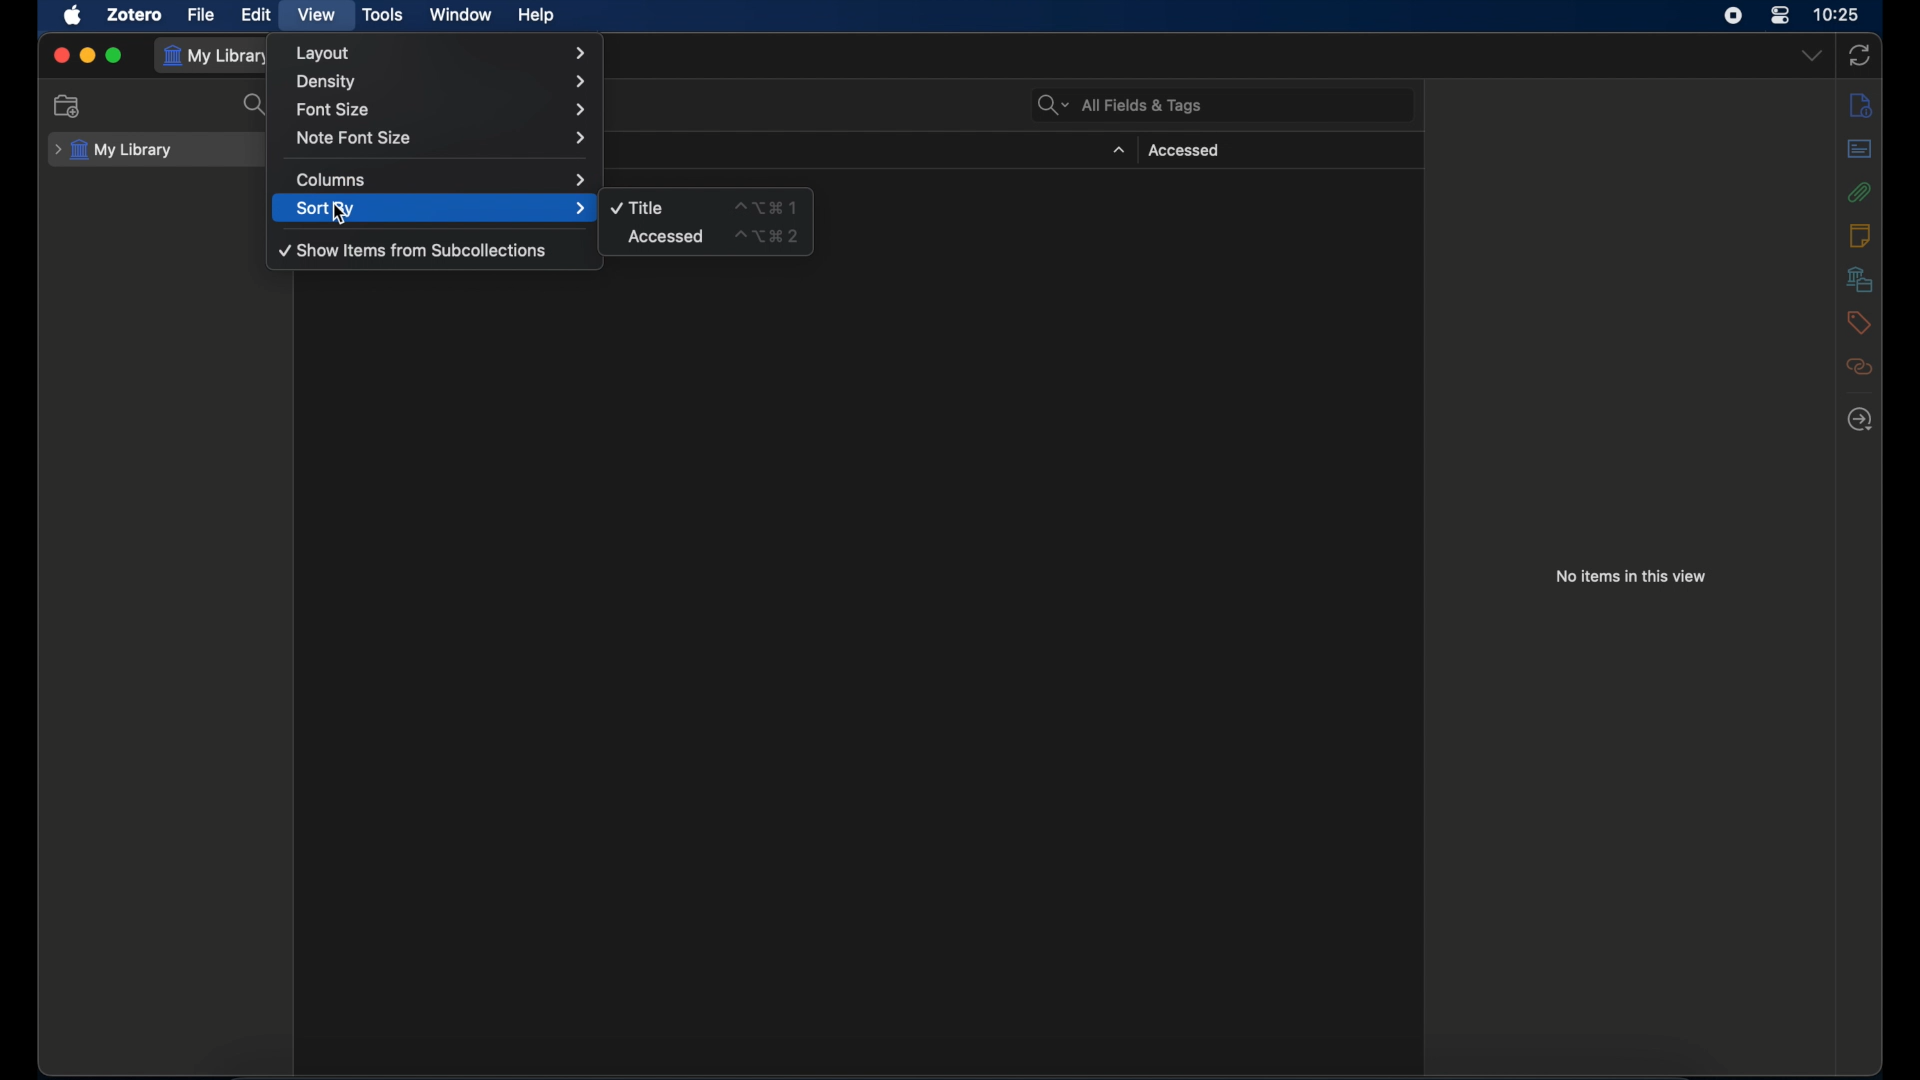 The image size is (1920, 1080). I want to click on new collection, so click(70, 106).